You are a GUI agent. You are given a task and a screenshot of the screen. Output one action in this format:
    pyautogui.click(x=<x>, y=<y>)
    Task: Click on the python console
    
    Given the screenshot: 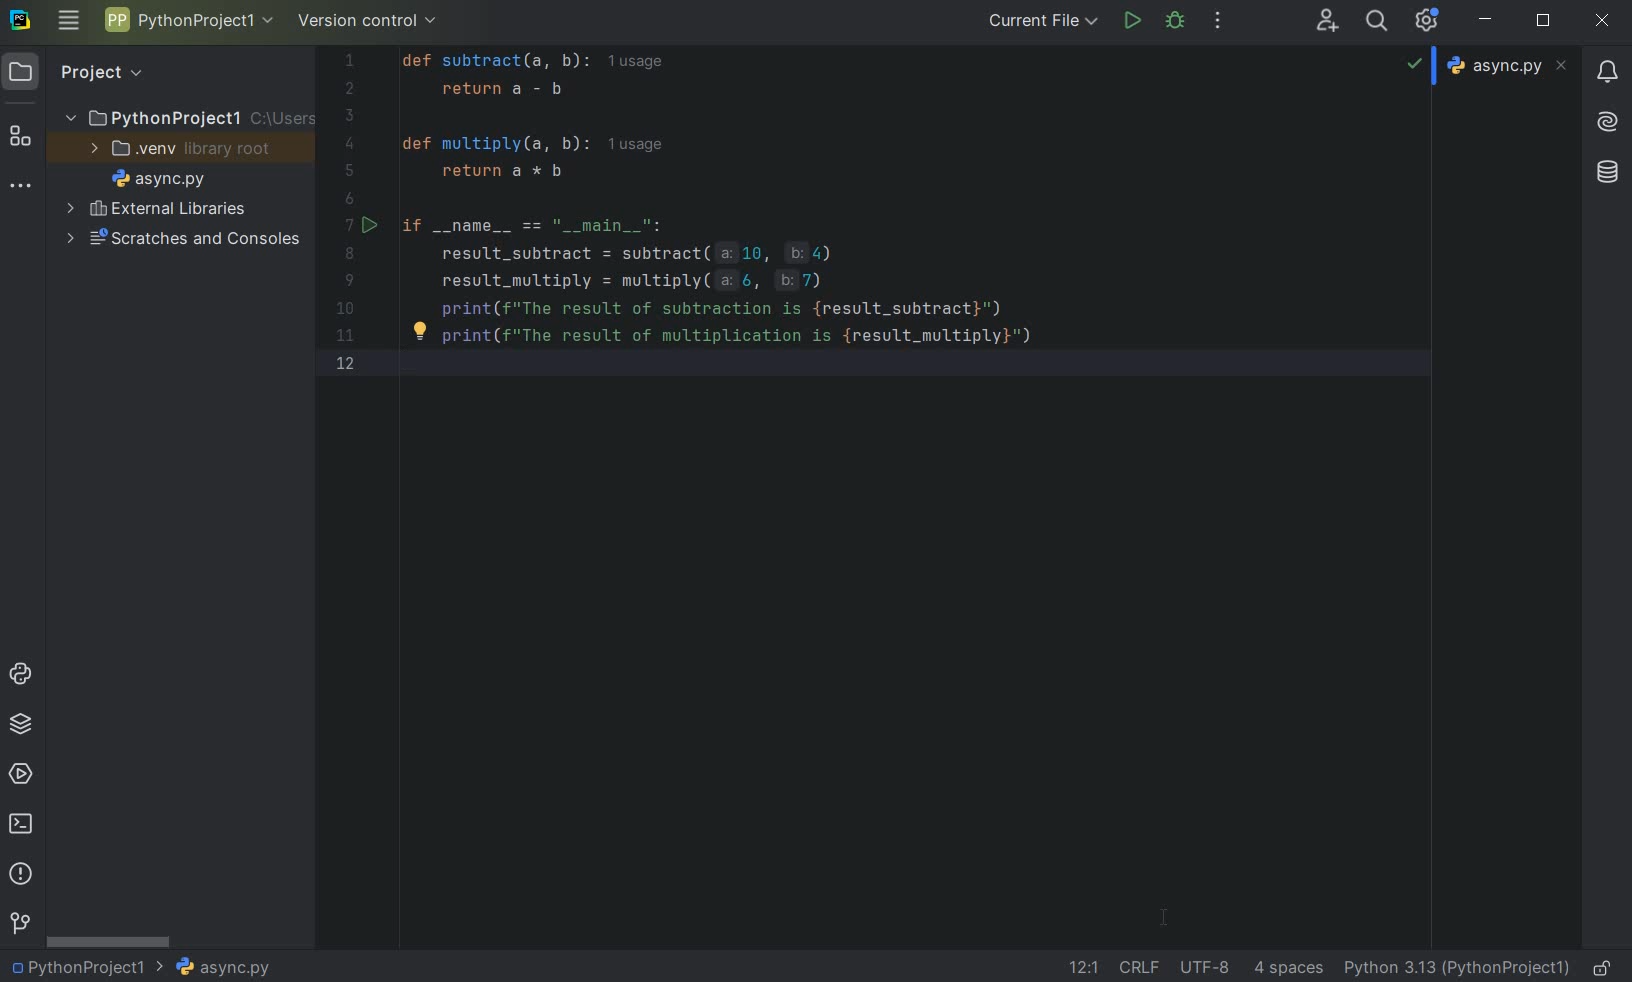 What is the action you would take?
    pyautogui.click(x=21, y=671)
    